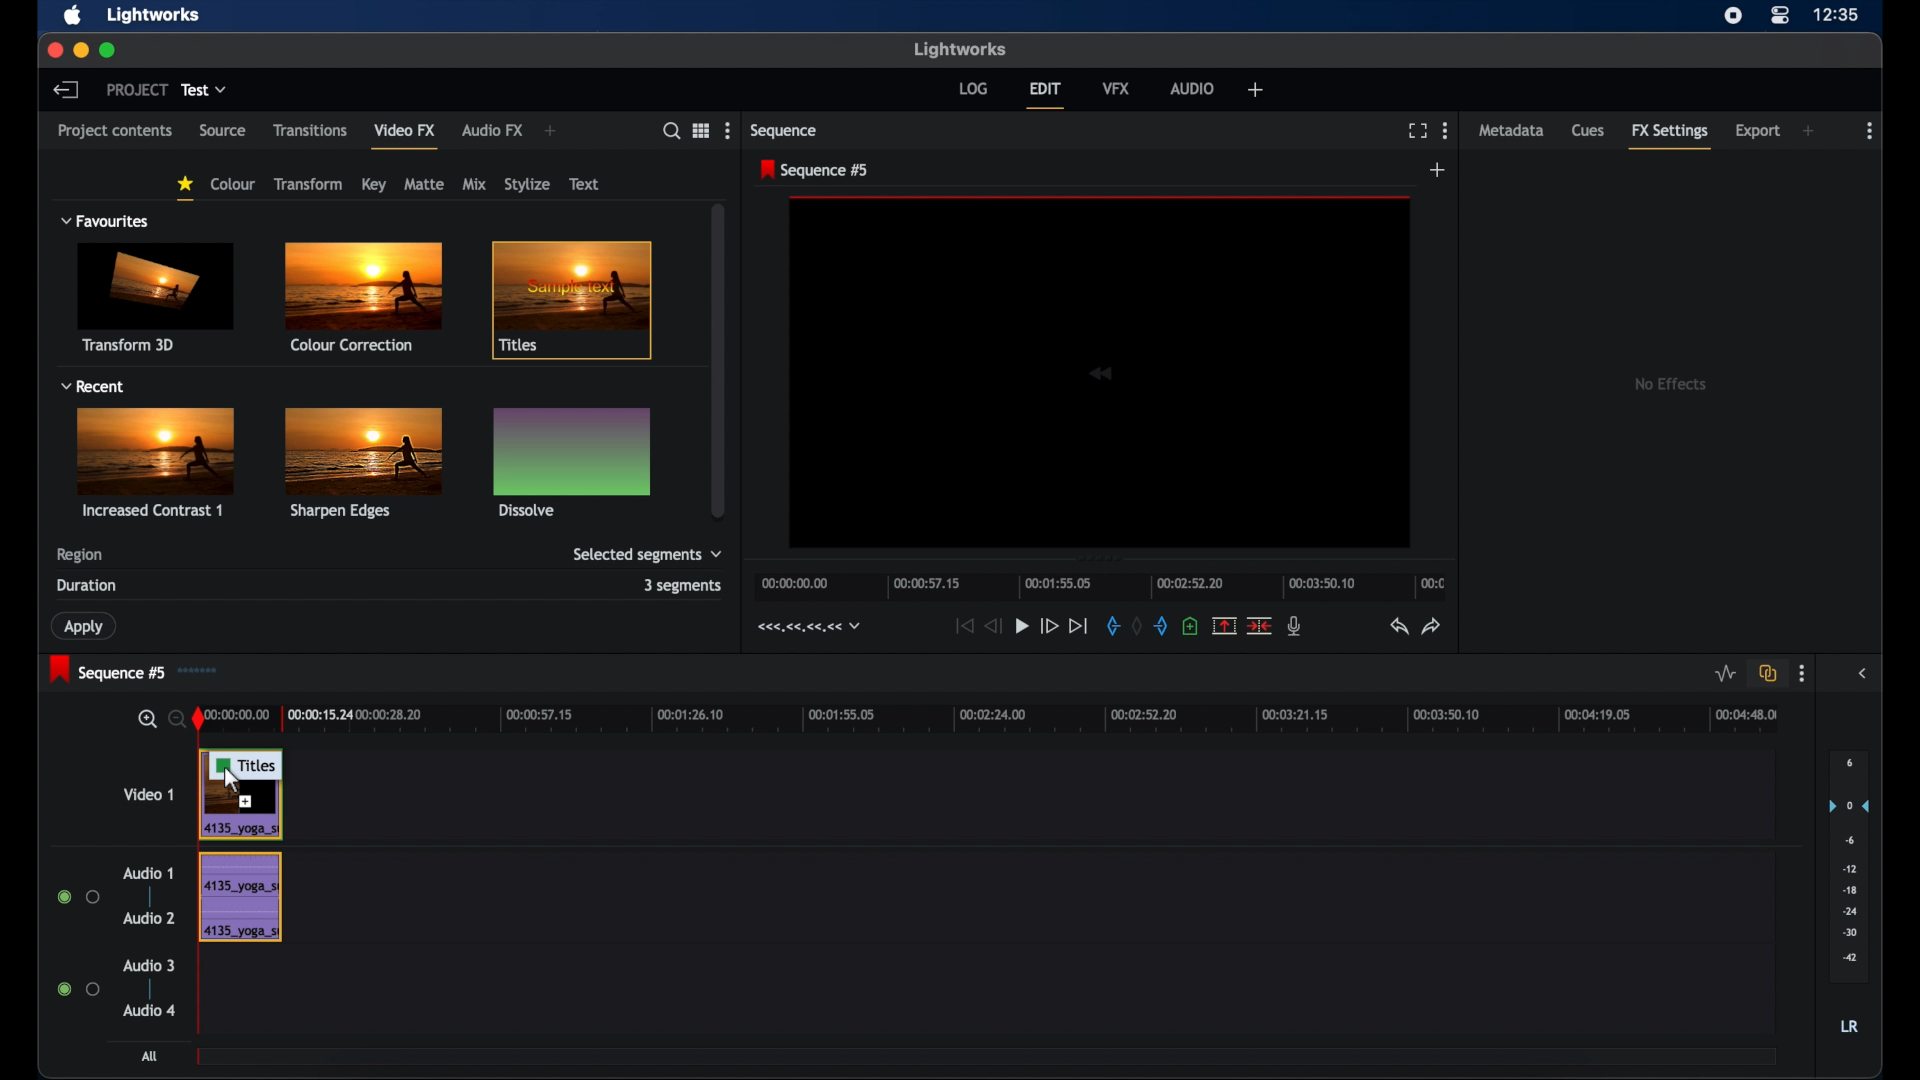 Image resolution: width=1920 pixels, height=1080 pixels. Describe the element at coordinates (1192, 627) in the screenshot. I see `add cue at current position` at that location.